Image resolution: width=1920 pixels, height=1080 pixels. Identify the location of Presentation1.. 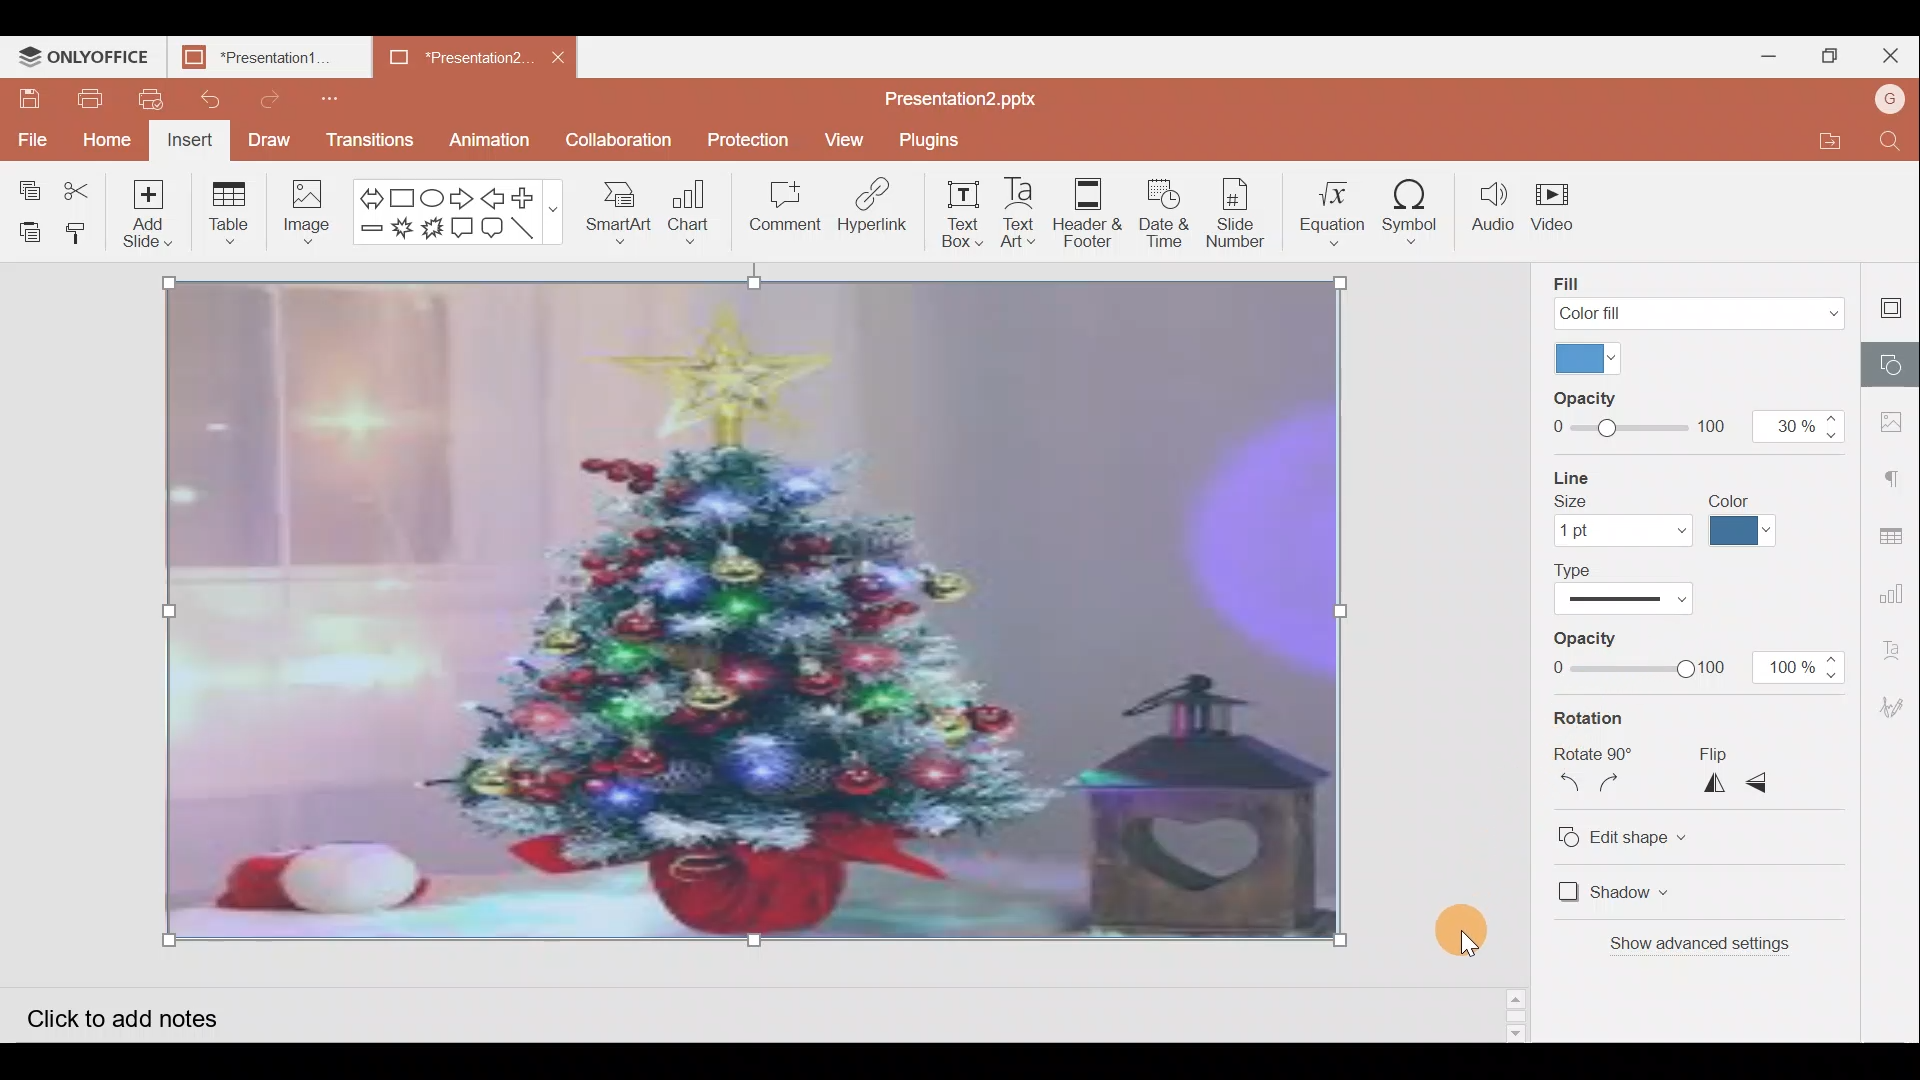
(262, 58).